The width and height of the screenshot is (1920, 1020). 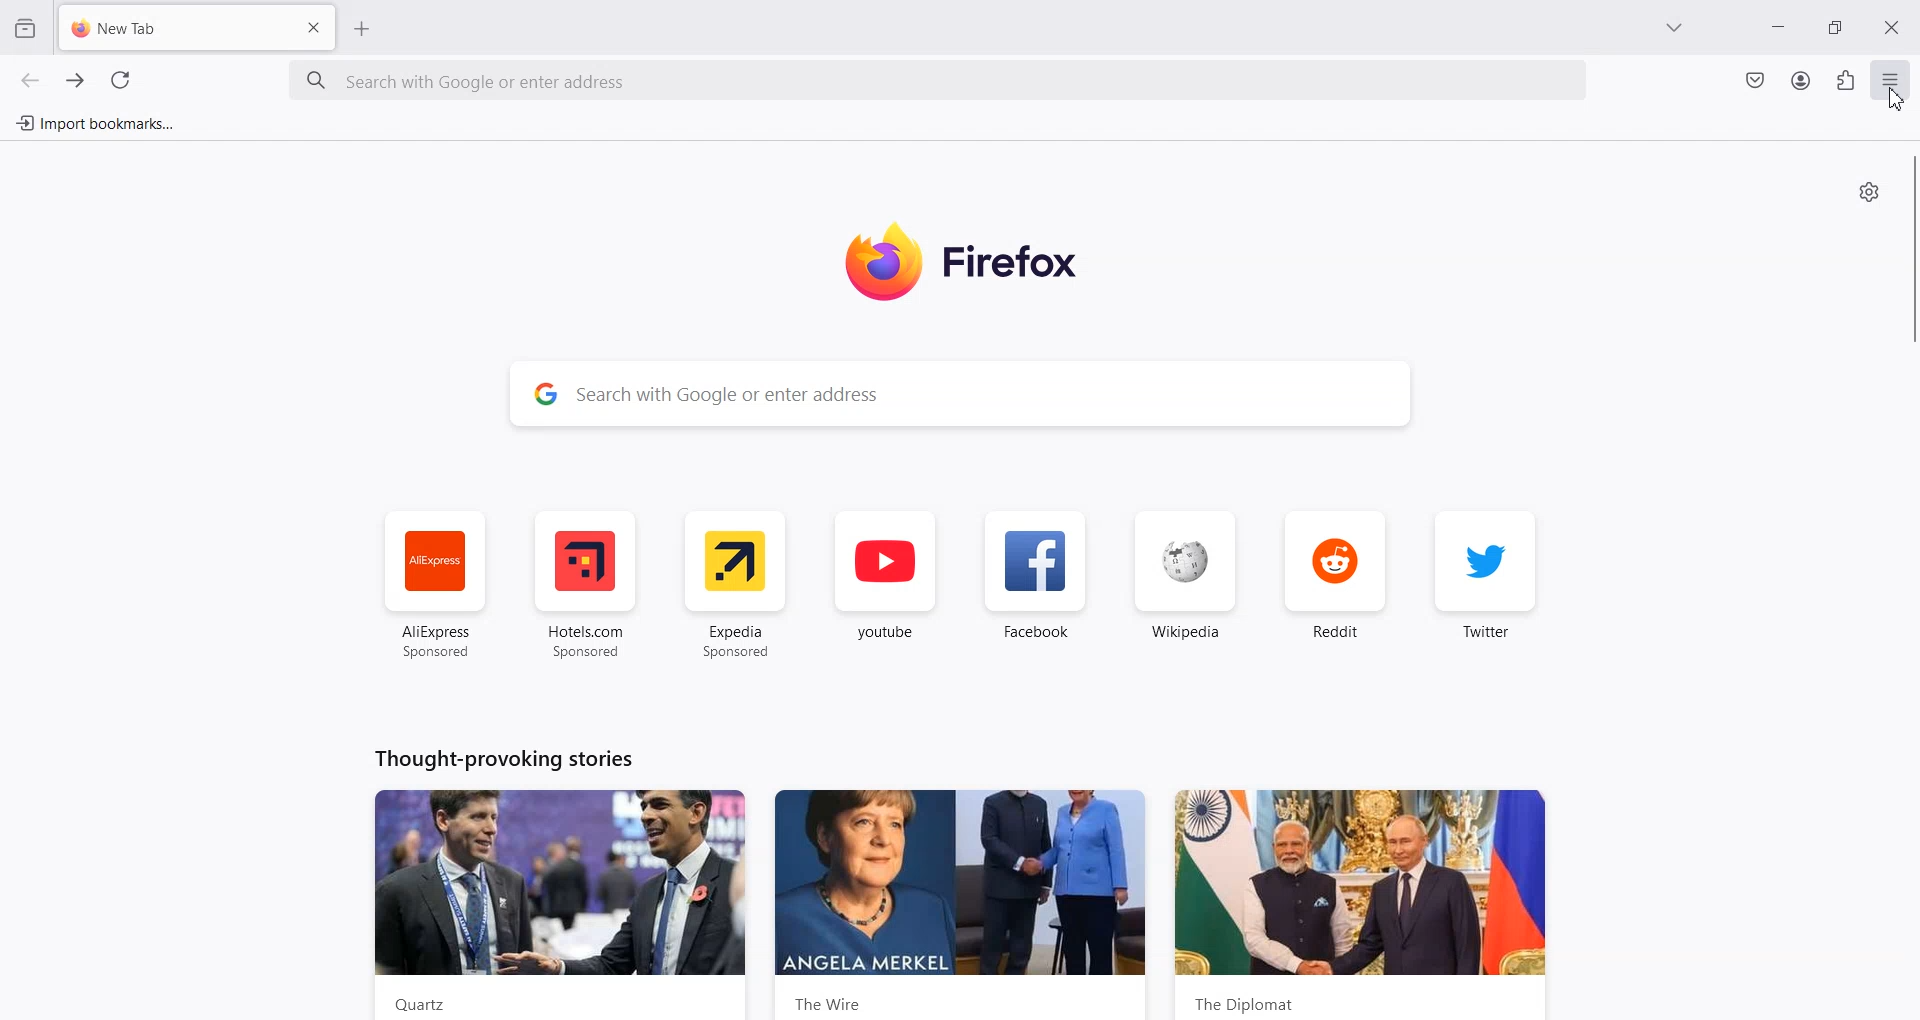 What do you see at coordinates (1896, 96) in the screenshot?
I see `Cursor` at bounding box center [1896, 96].